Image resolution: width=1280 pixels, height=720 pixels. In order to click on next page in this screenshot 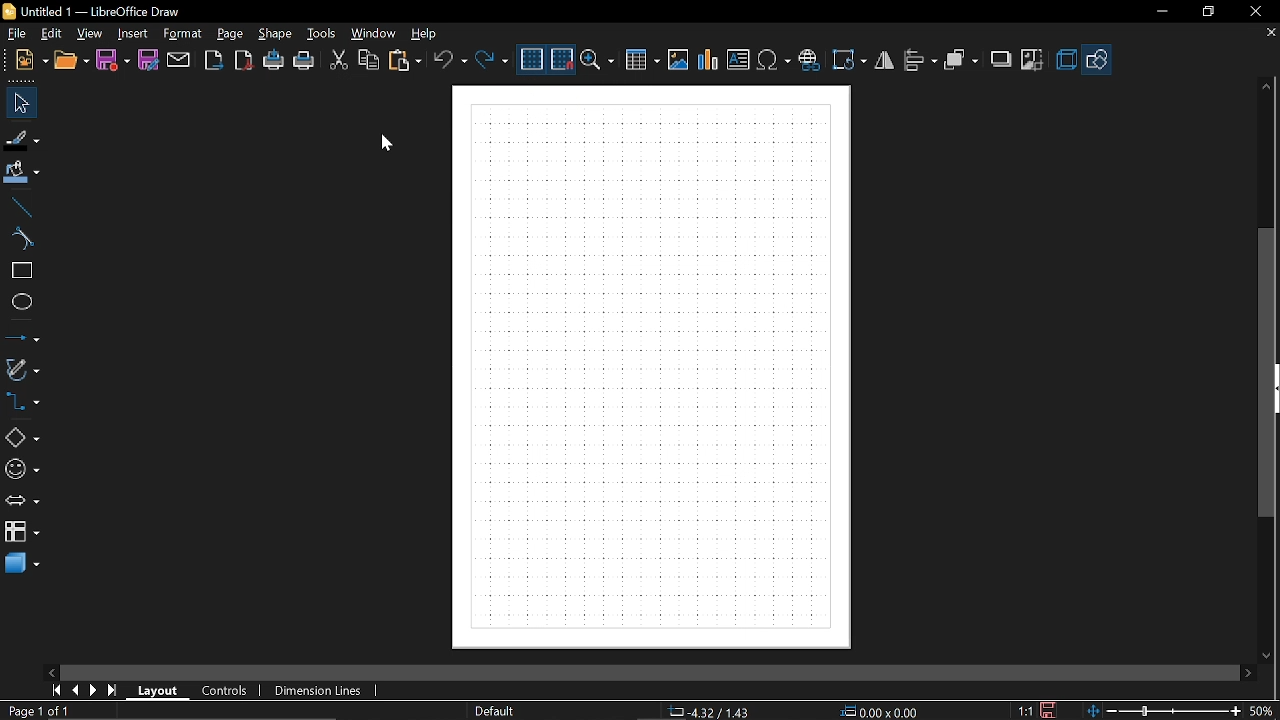, I will do `click(94, 690)`.